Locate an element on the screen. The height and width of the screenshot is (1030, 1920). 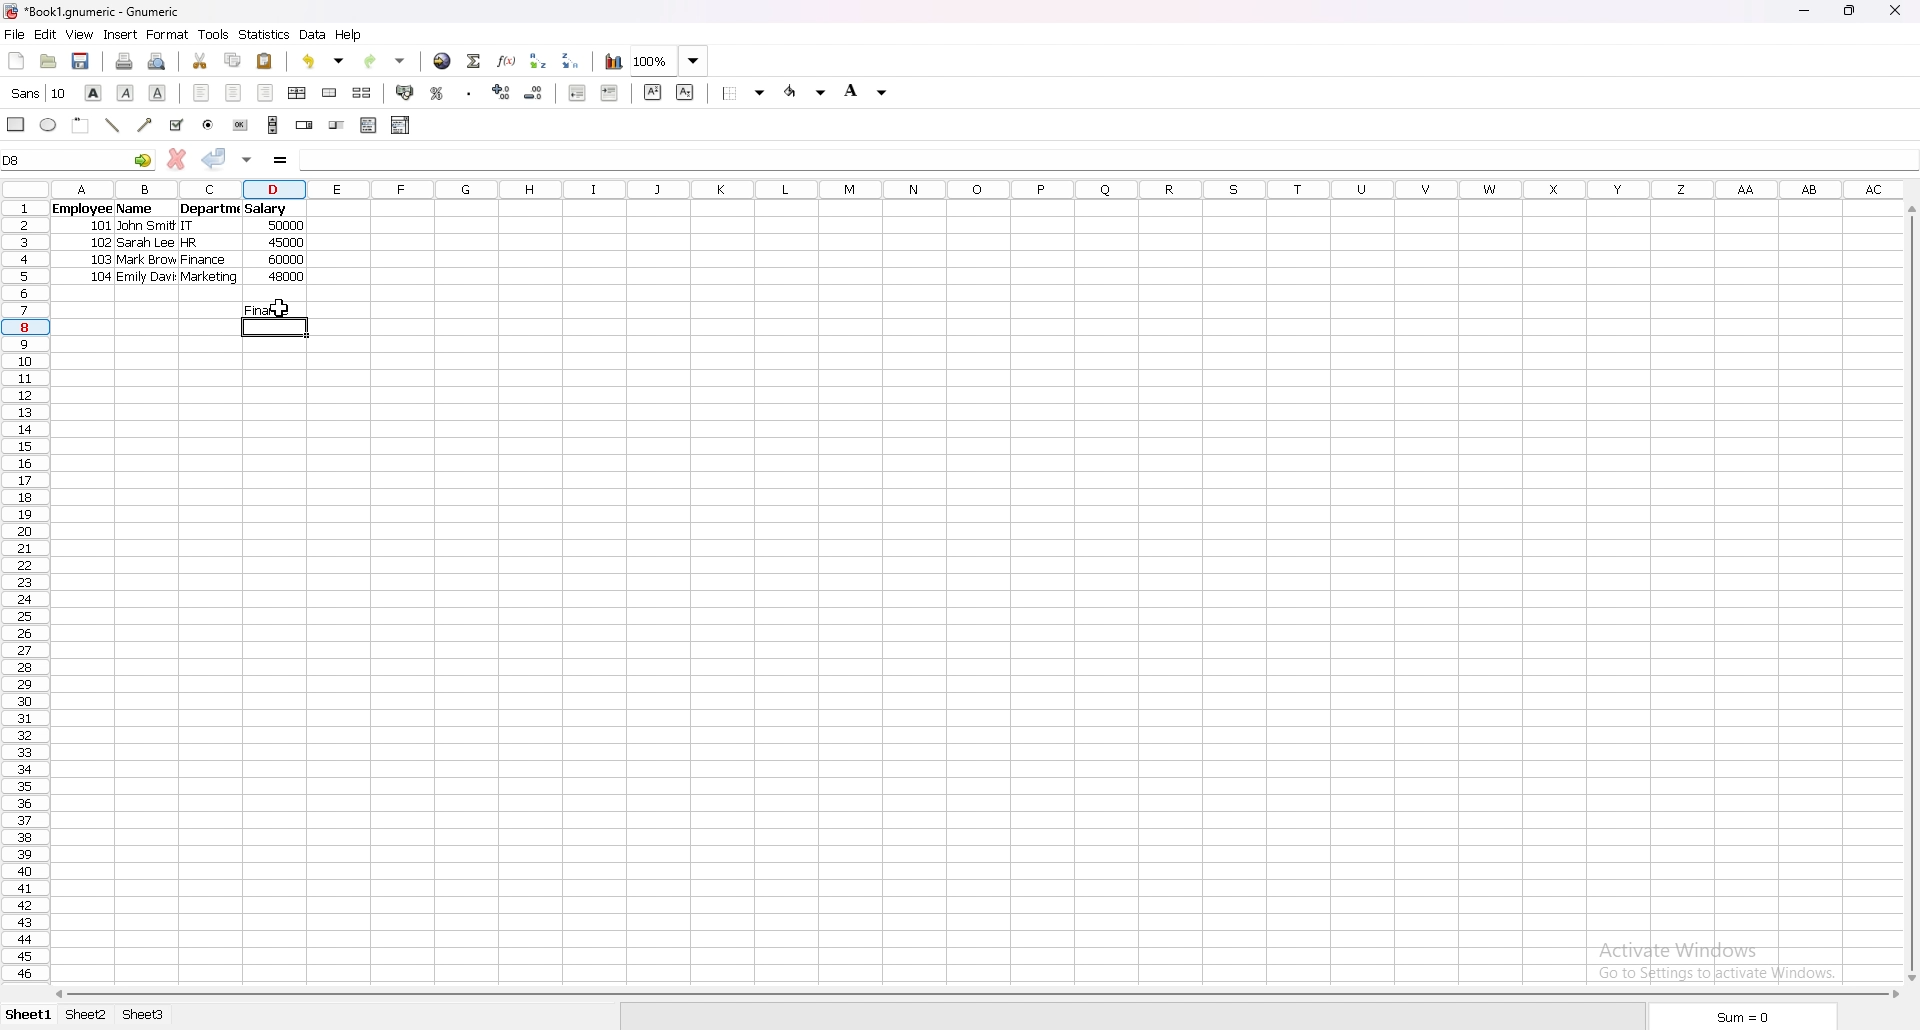
sort descending is located at coordinates (572, 61).